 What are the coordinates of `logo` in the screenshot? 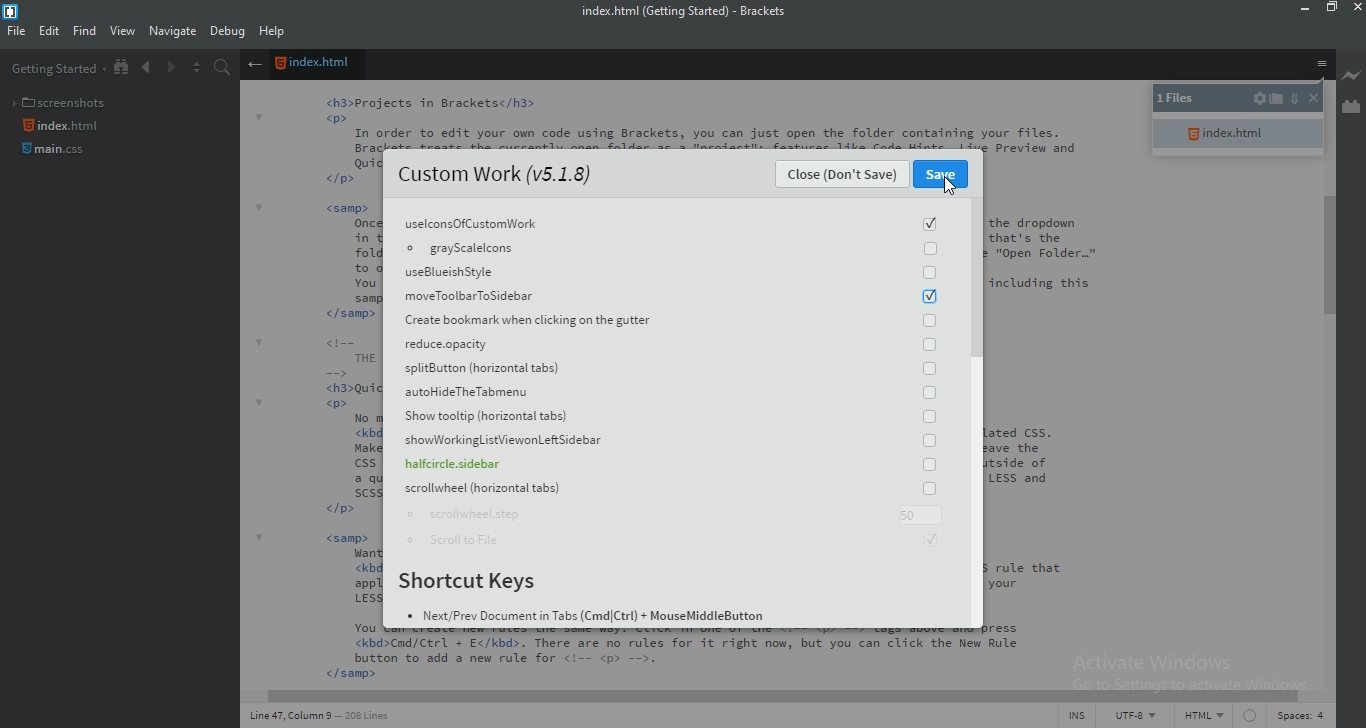 It's located at (10, 12).